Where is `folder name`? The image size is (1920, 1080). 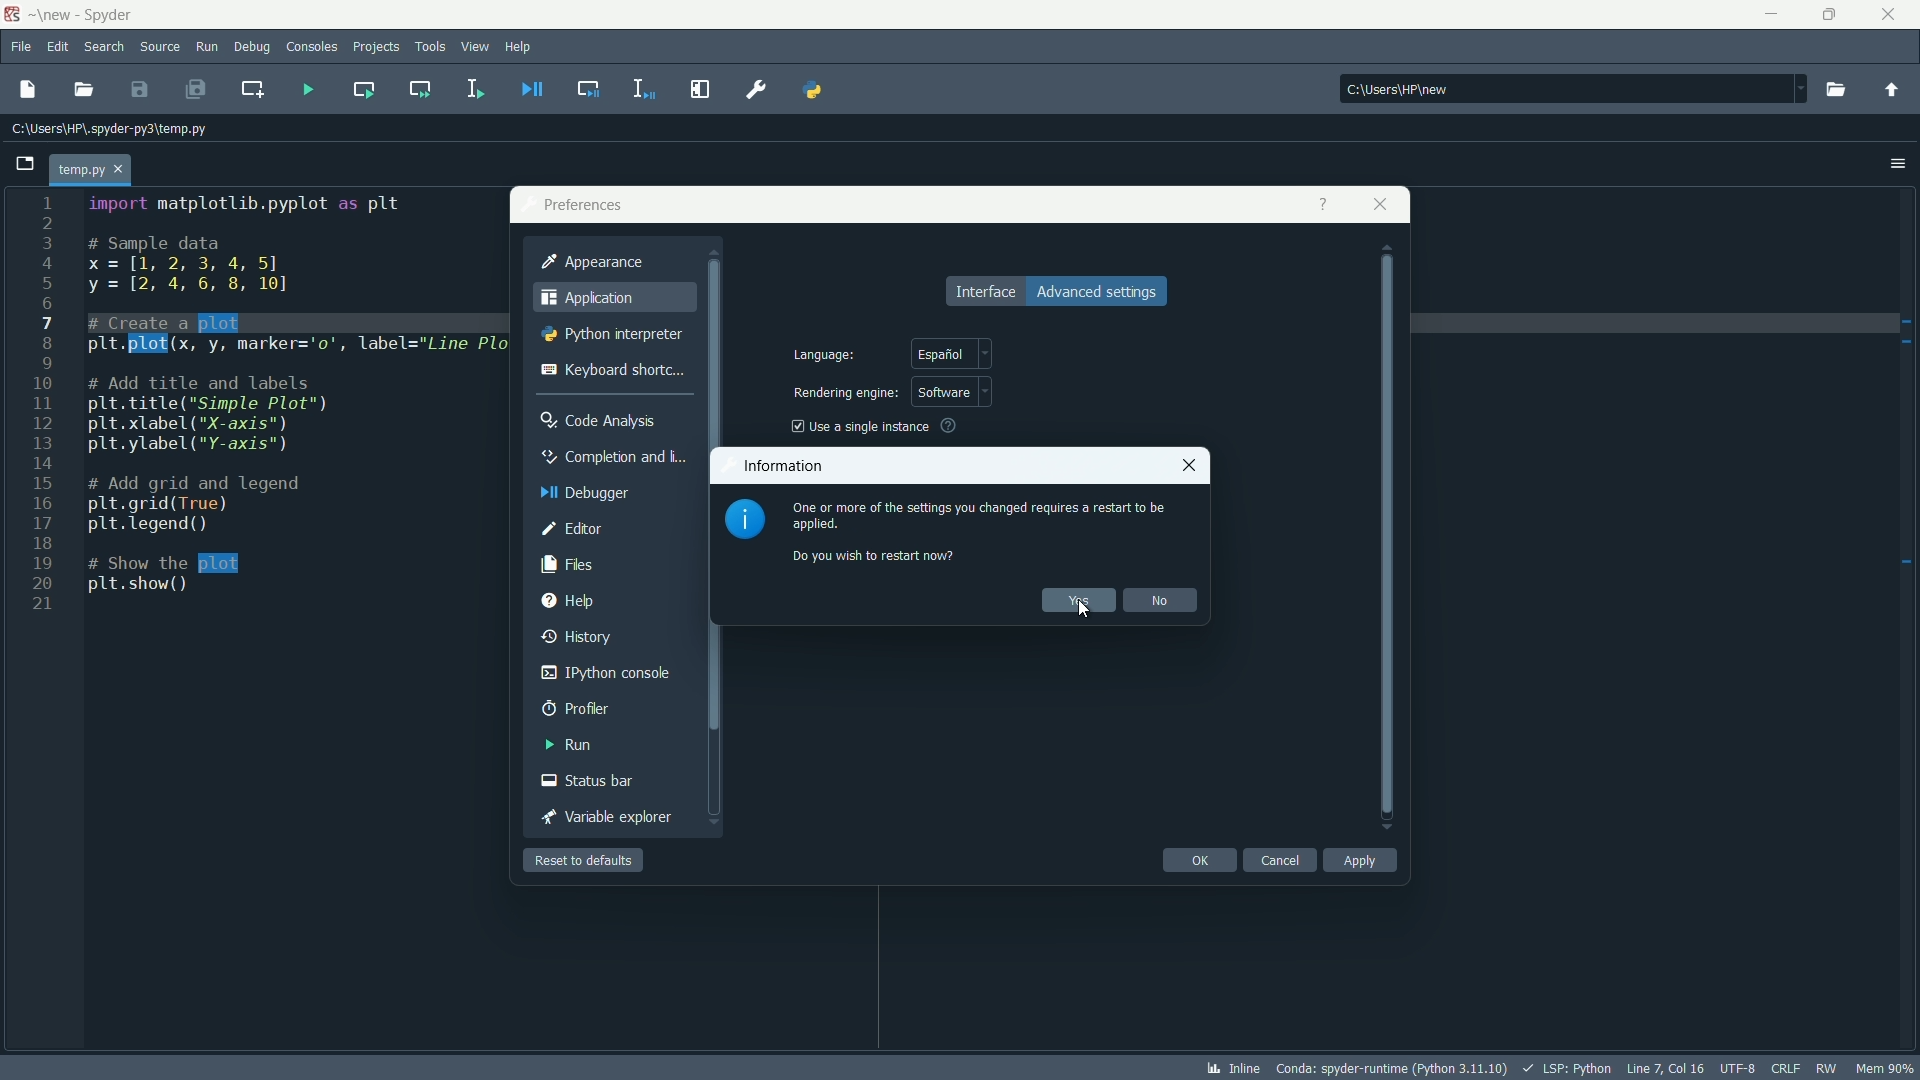
folder name is located at coordinates (51, 16).